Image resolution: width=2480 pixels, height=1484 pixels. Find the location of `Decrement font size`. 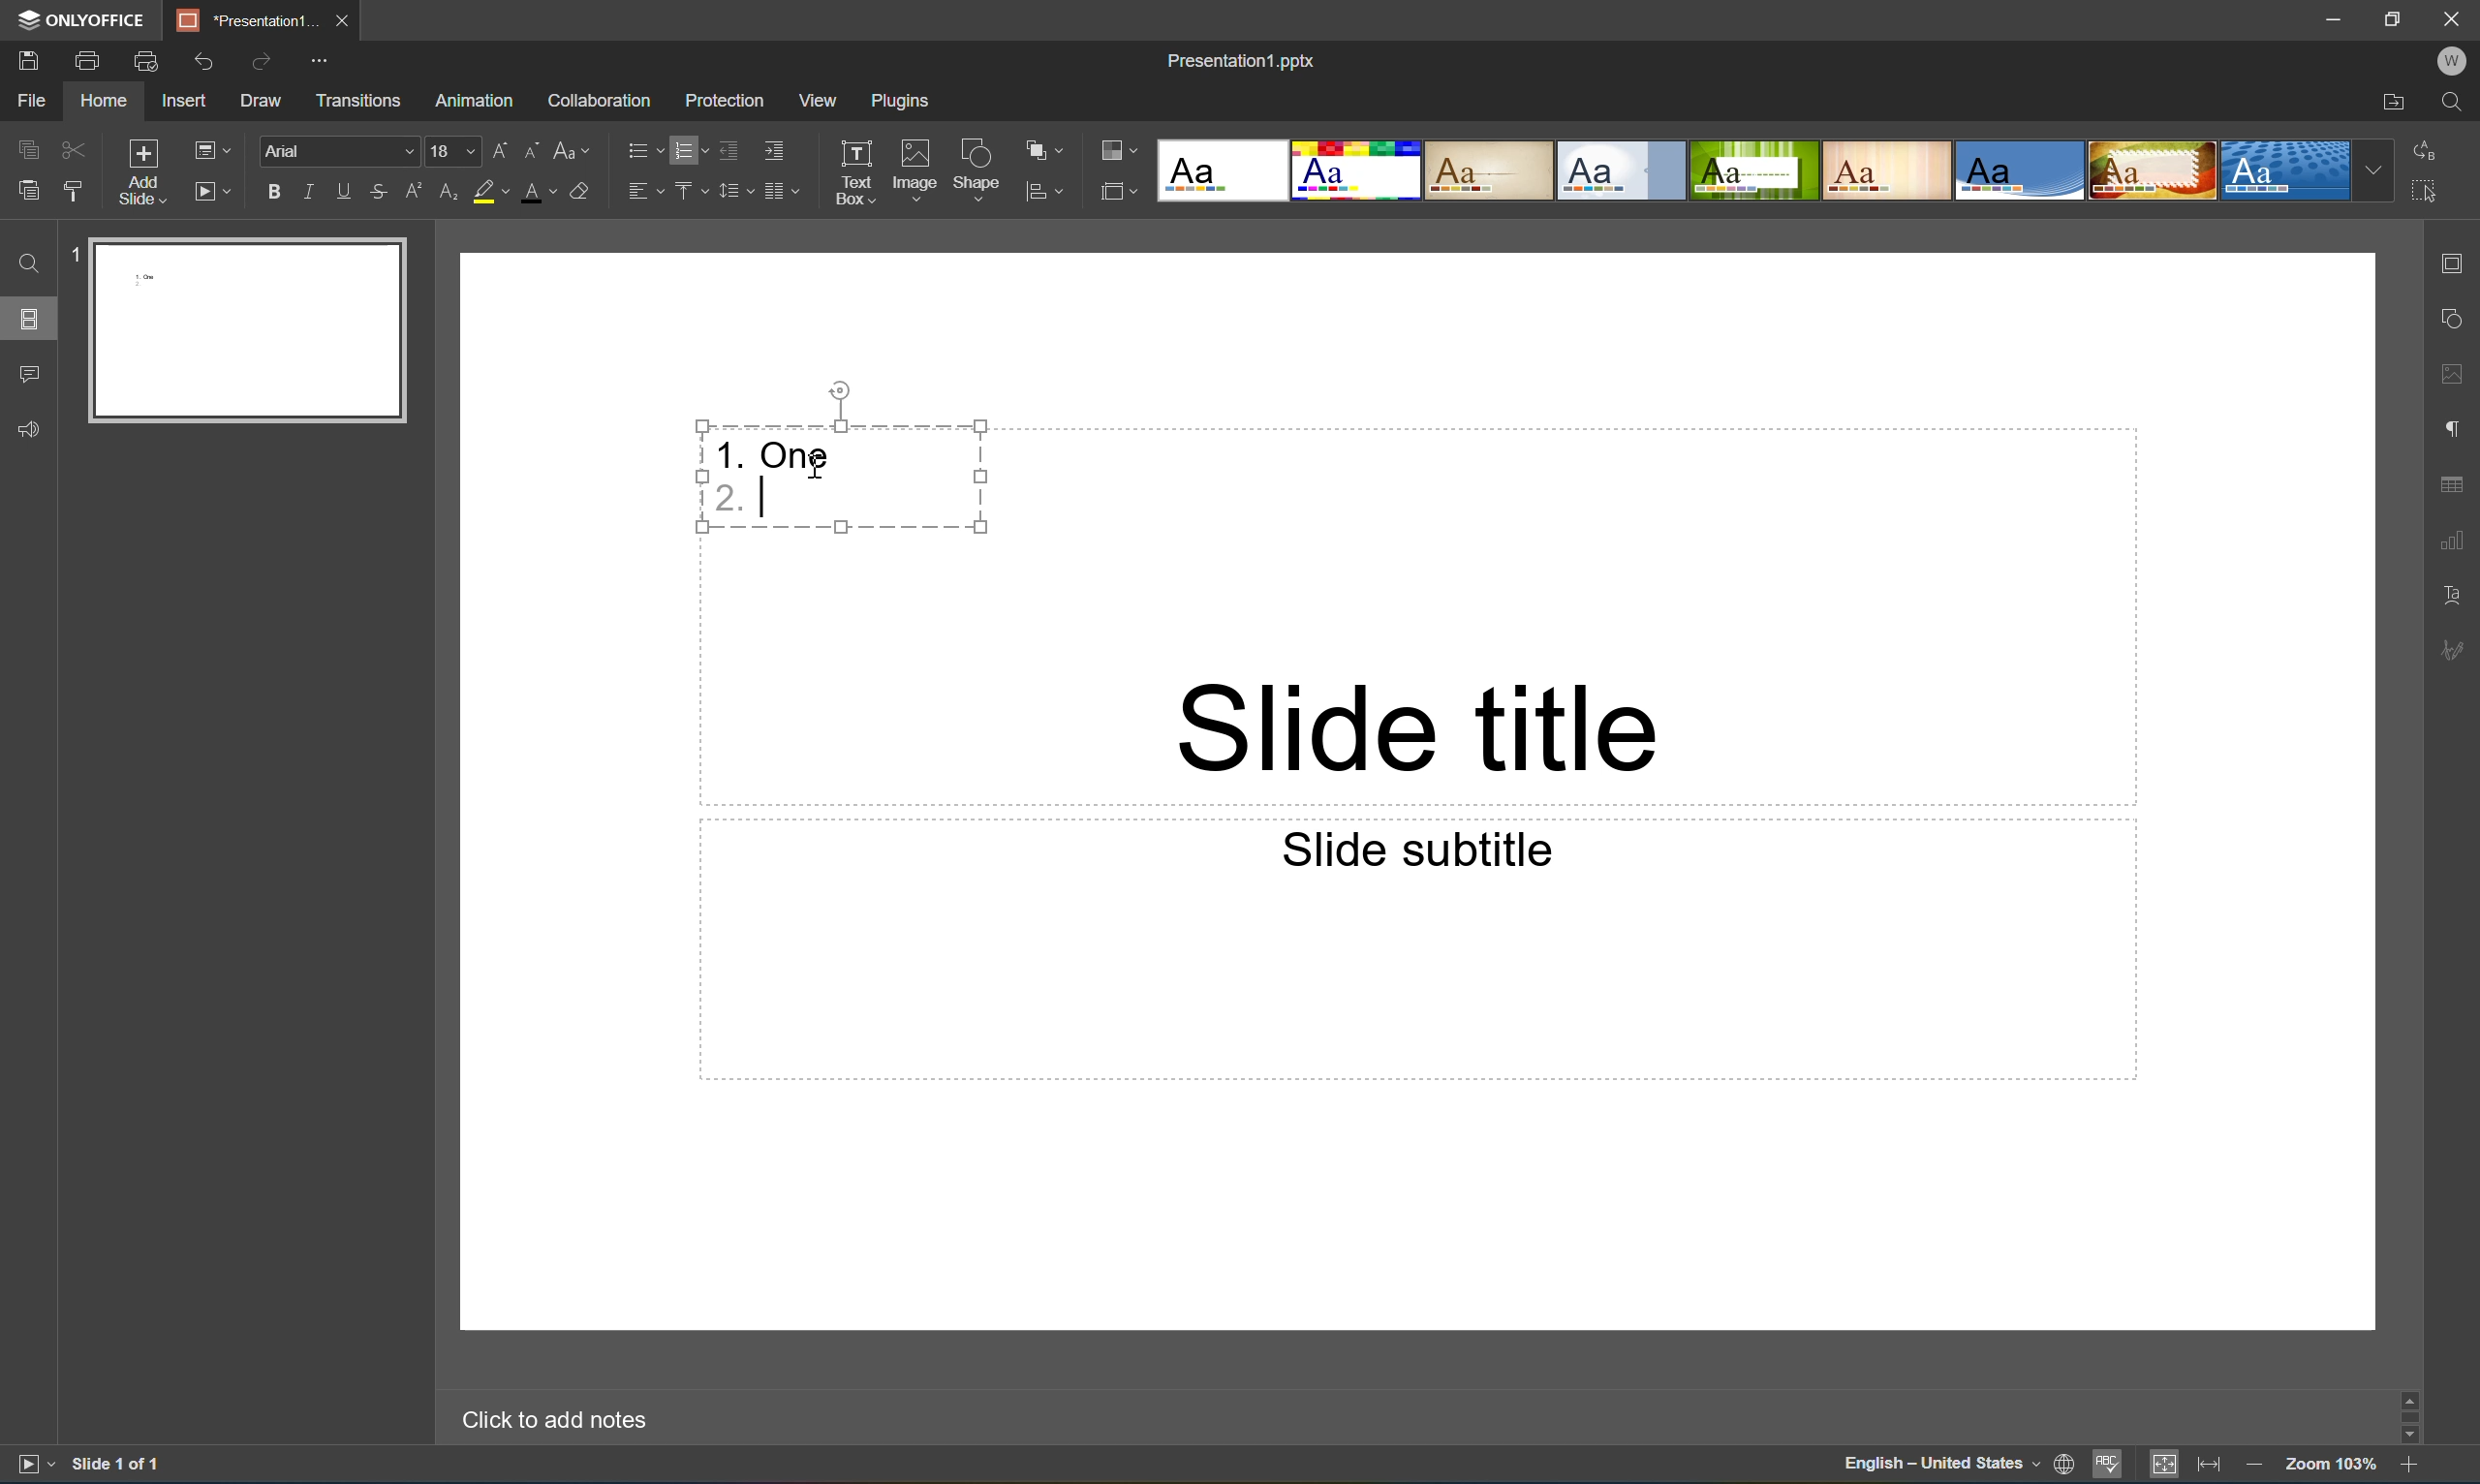

Decrement font size is located at coordinates (534, 148).